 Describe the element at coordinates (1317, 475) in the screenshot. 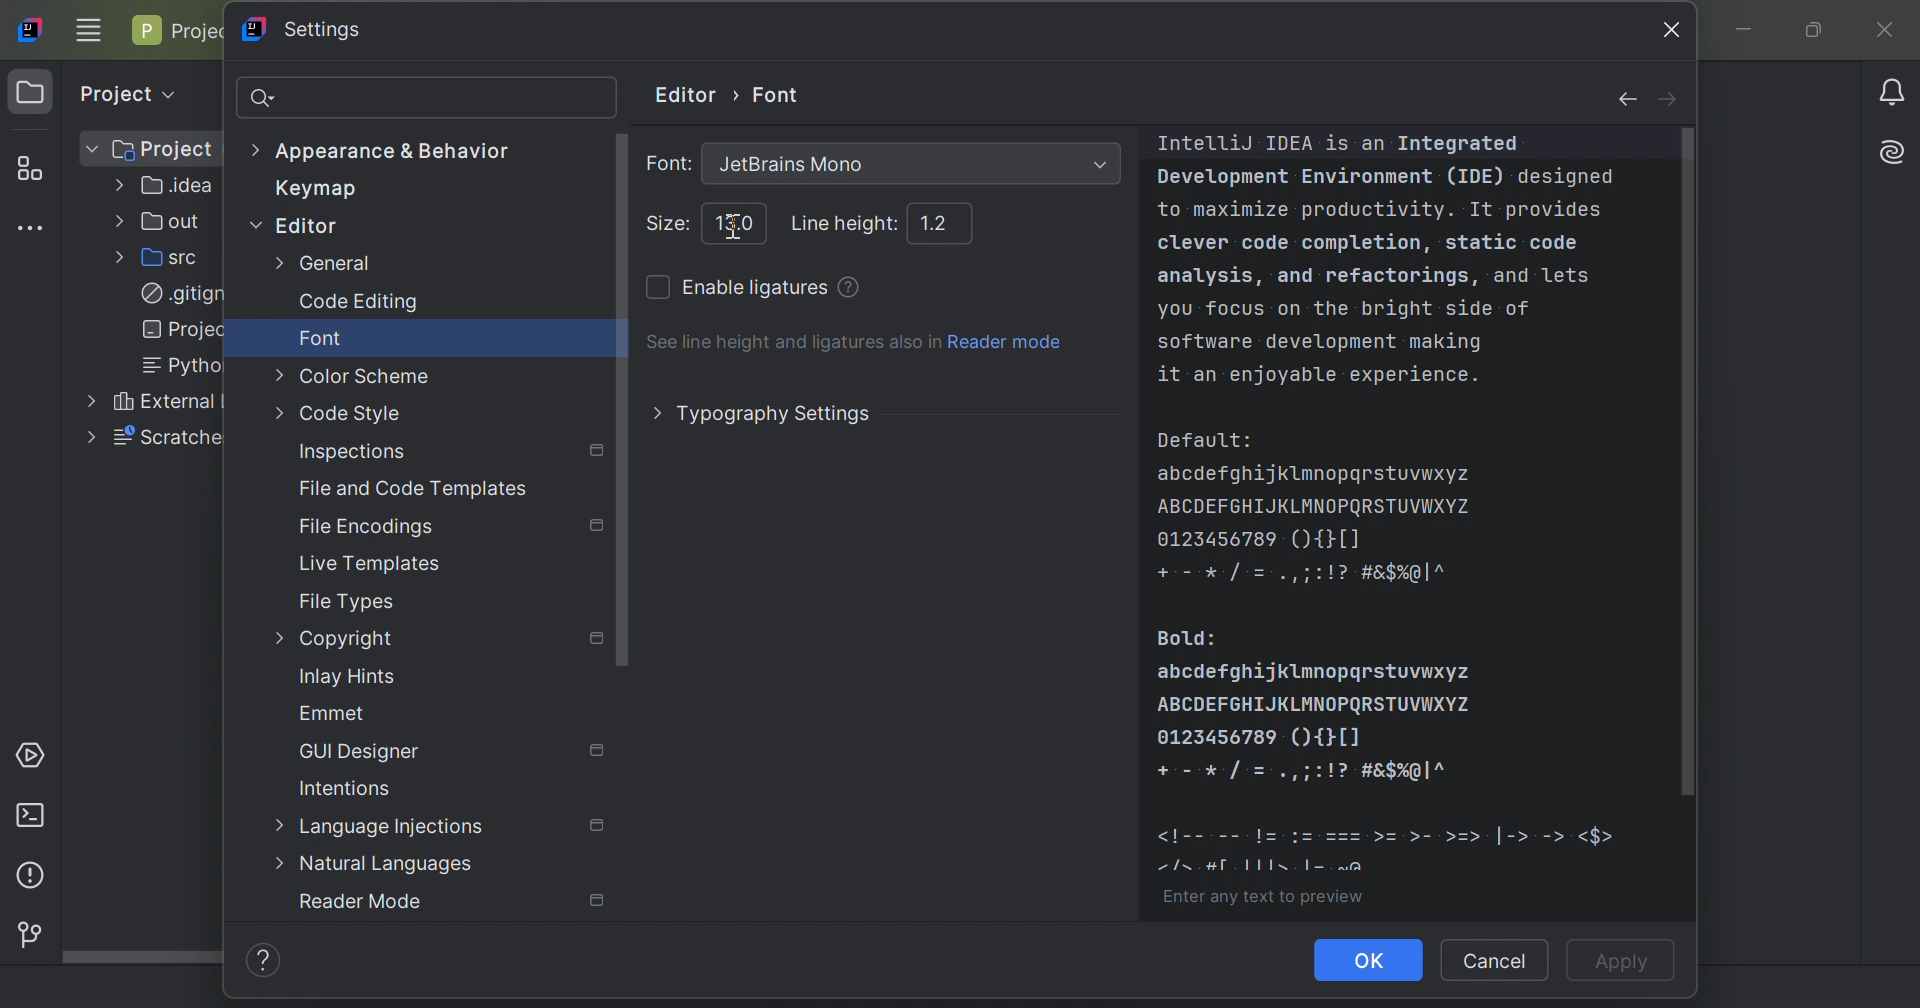

I see `abcdefghijklmnopqrstuvwxyz` at that location.